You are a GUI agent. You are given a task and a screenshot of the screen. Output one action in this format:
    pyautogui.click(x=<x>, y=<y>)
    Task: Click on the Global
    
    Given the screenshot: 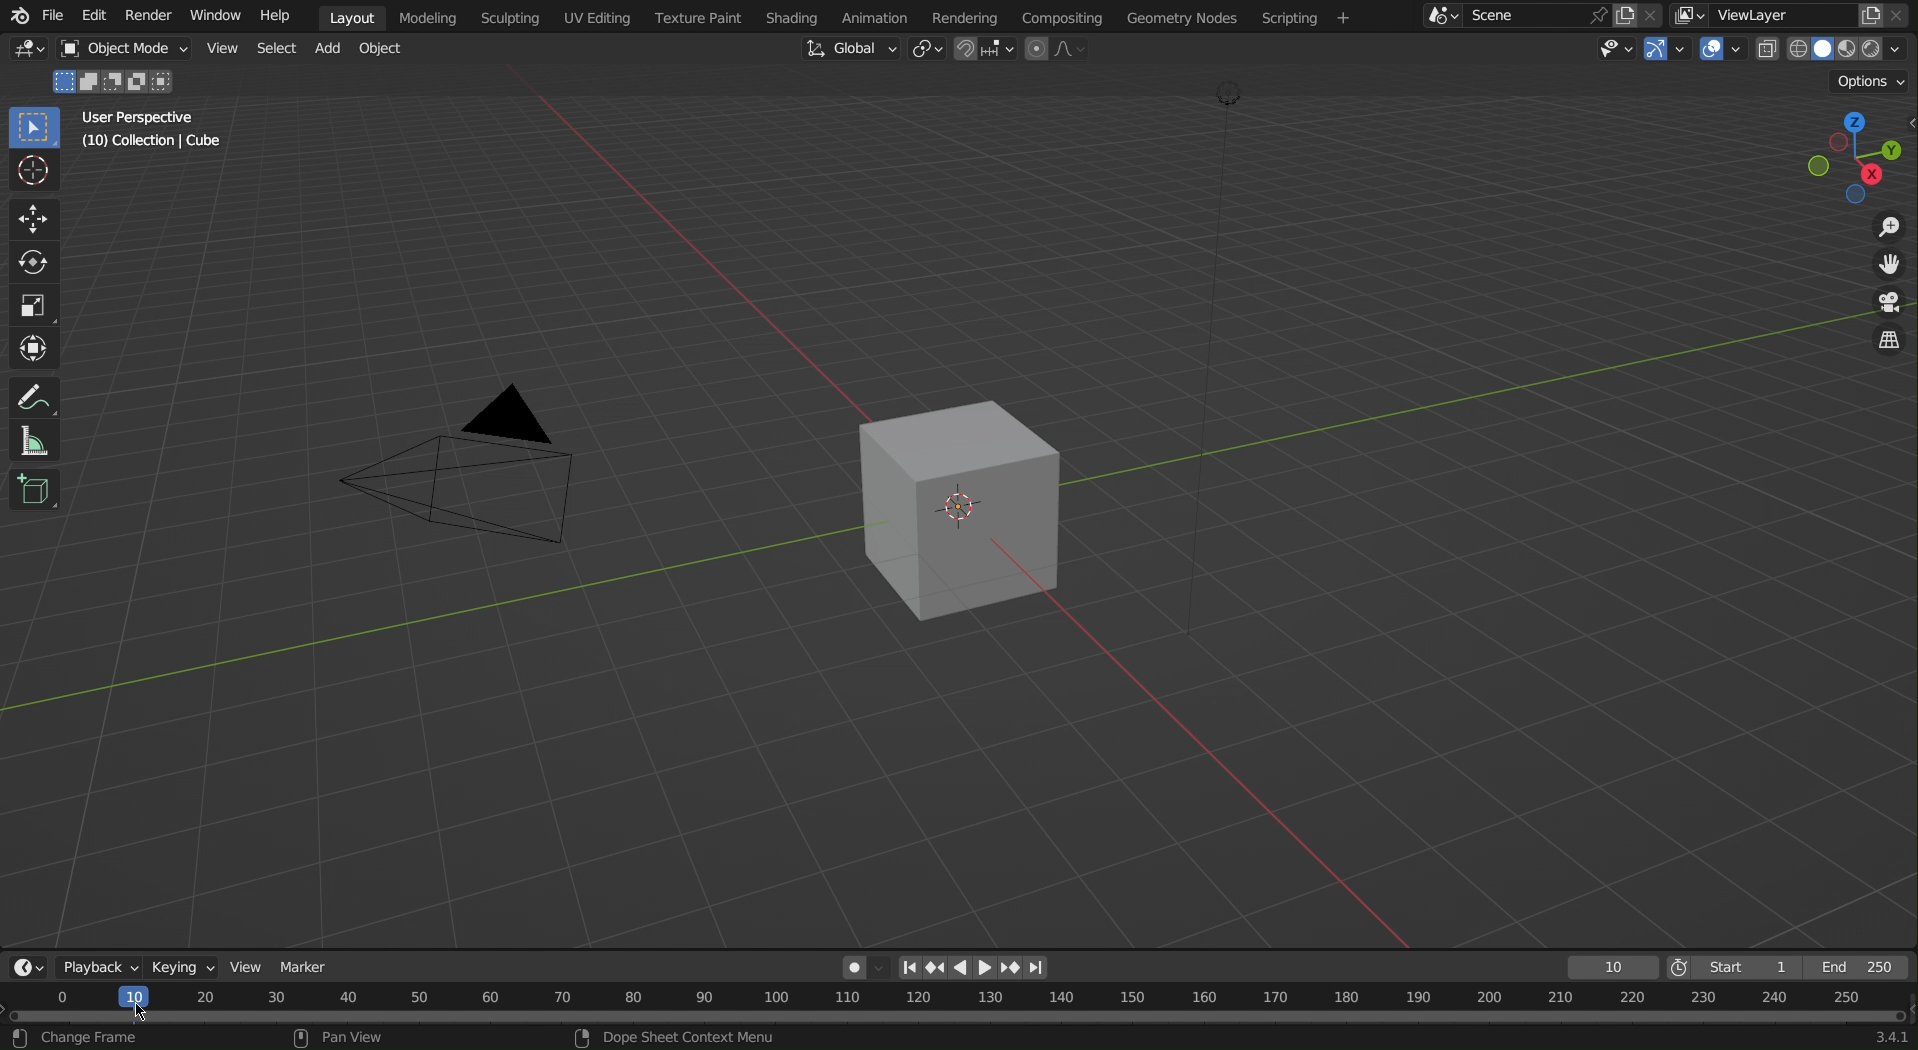 What is the action you would take?
    pyautogui.click(x=854, y=53)
    